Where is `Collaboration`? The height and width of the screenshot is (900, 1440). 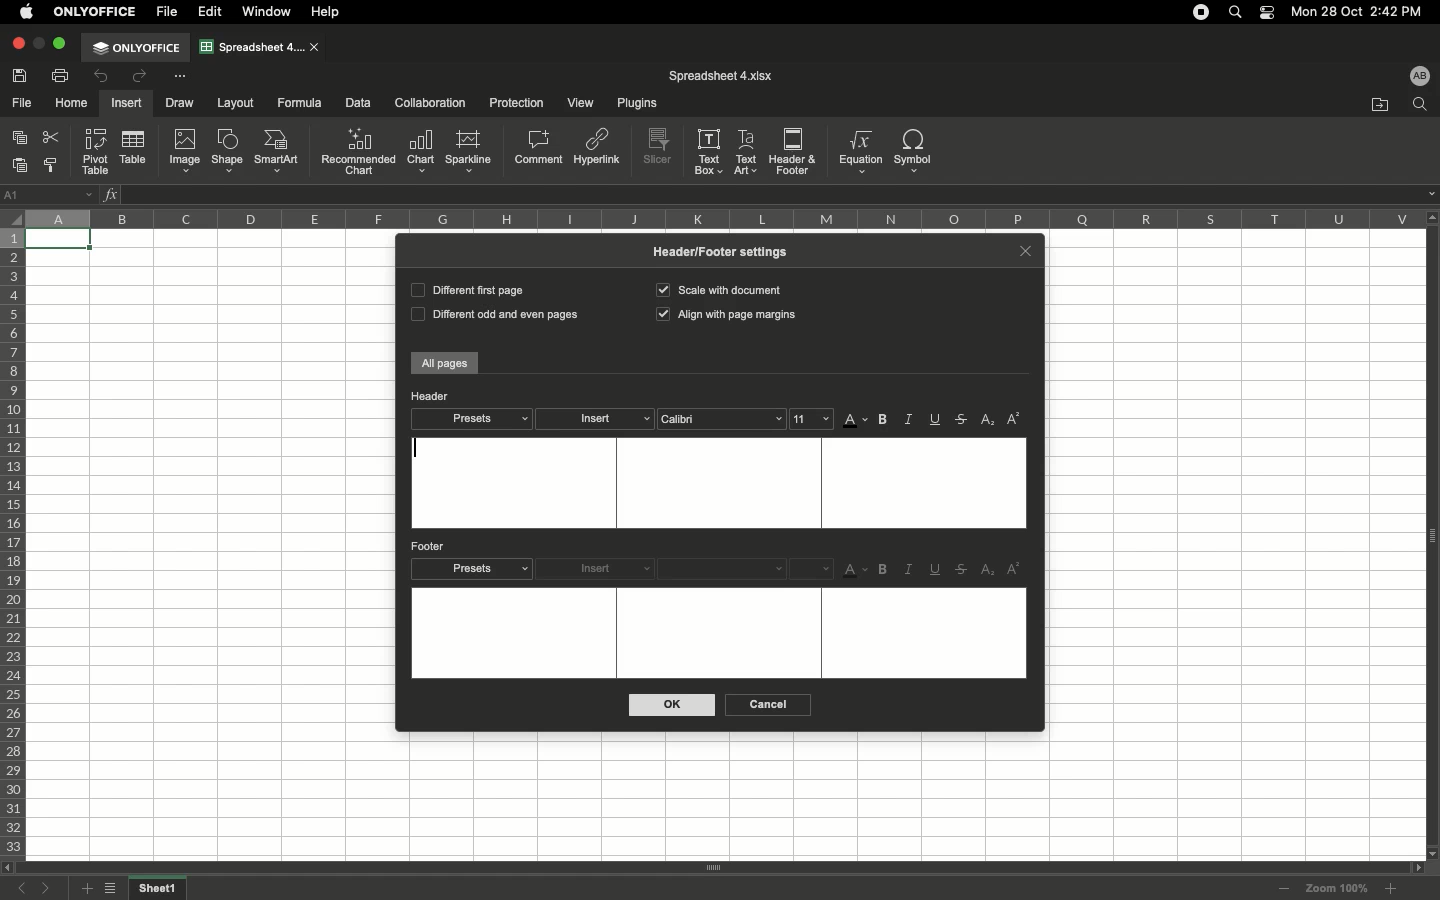 Collaboration is located at coordinates (431, 104).